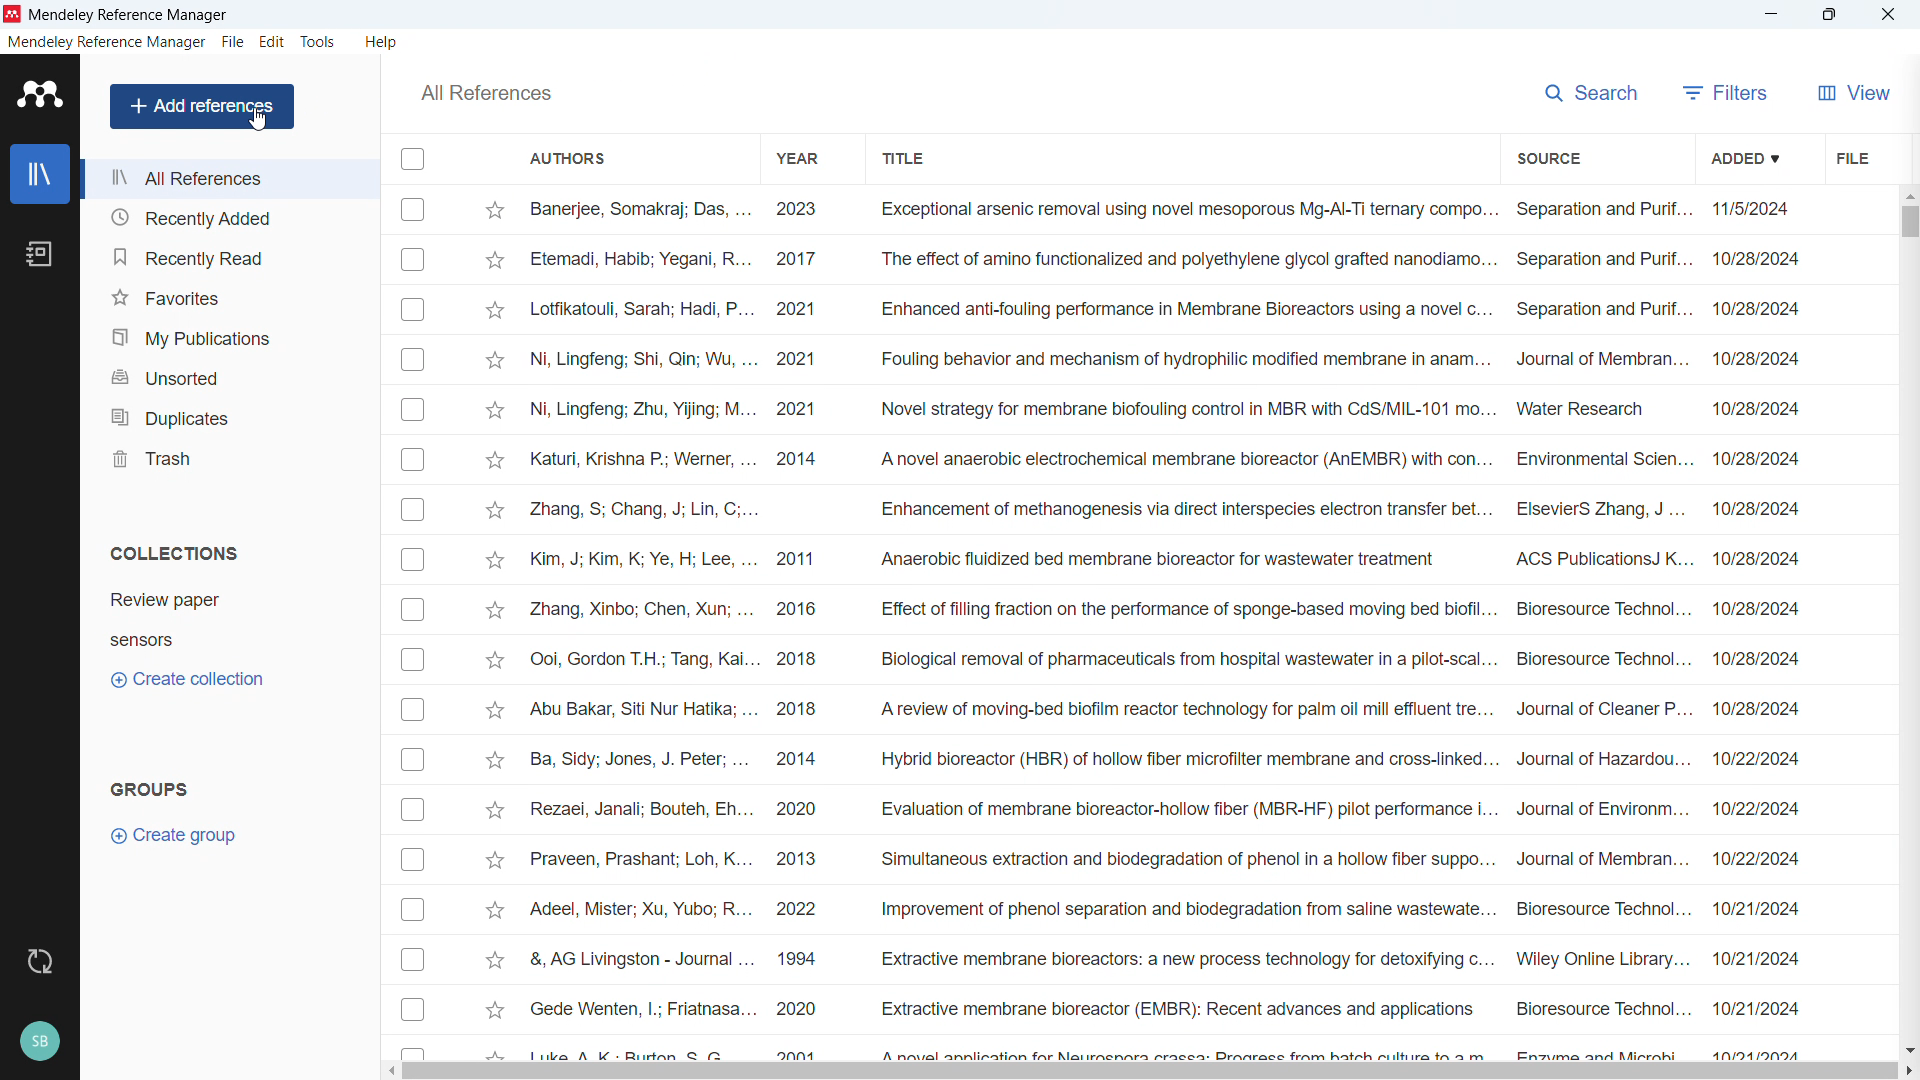 Image resolution: width=1920 pixels, height=1080 pixels. I want to click on help , so click(382, 42).